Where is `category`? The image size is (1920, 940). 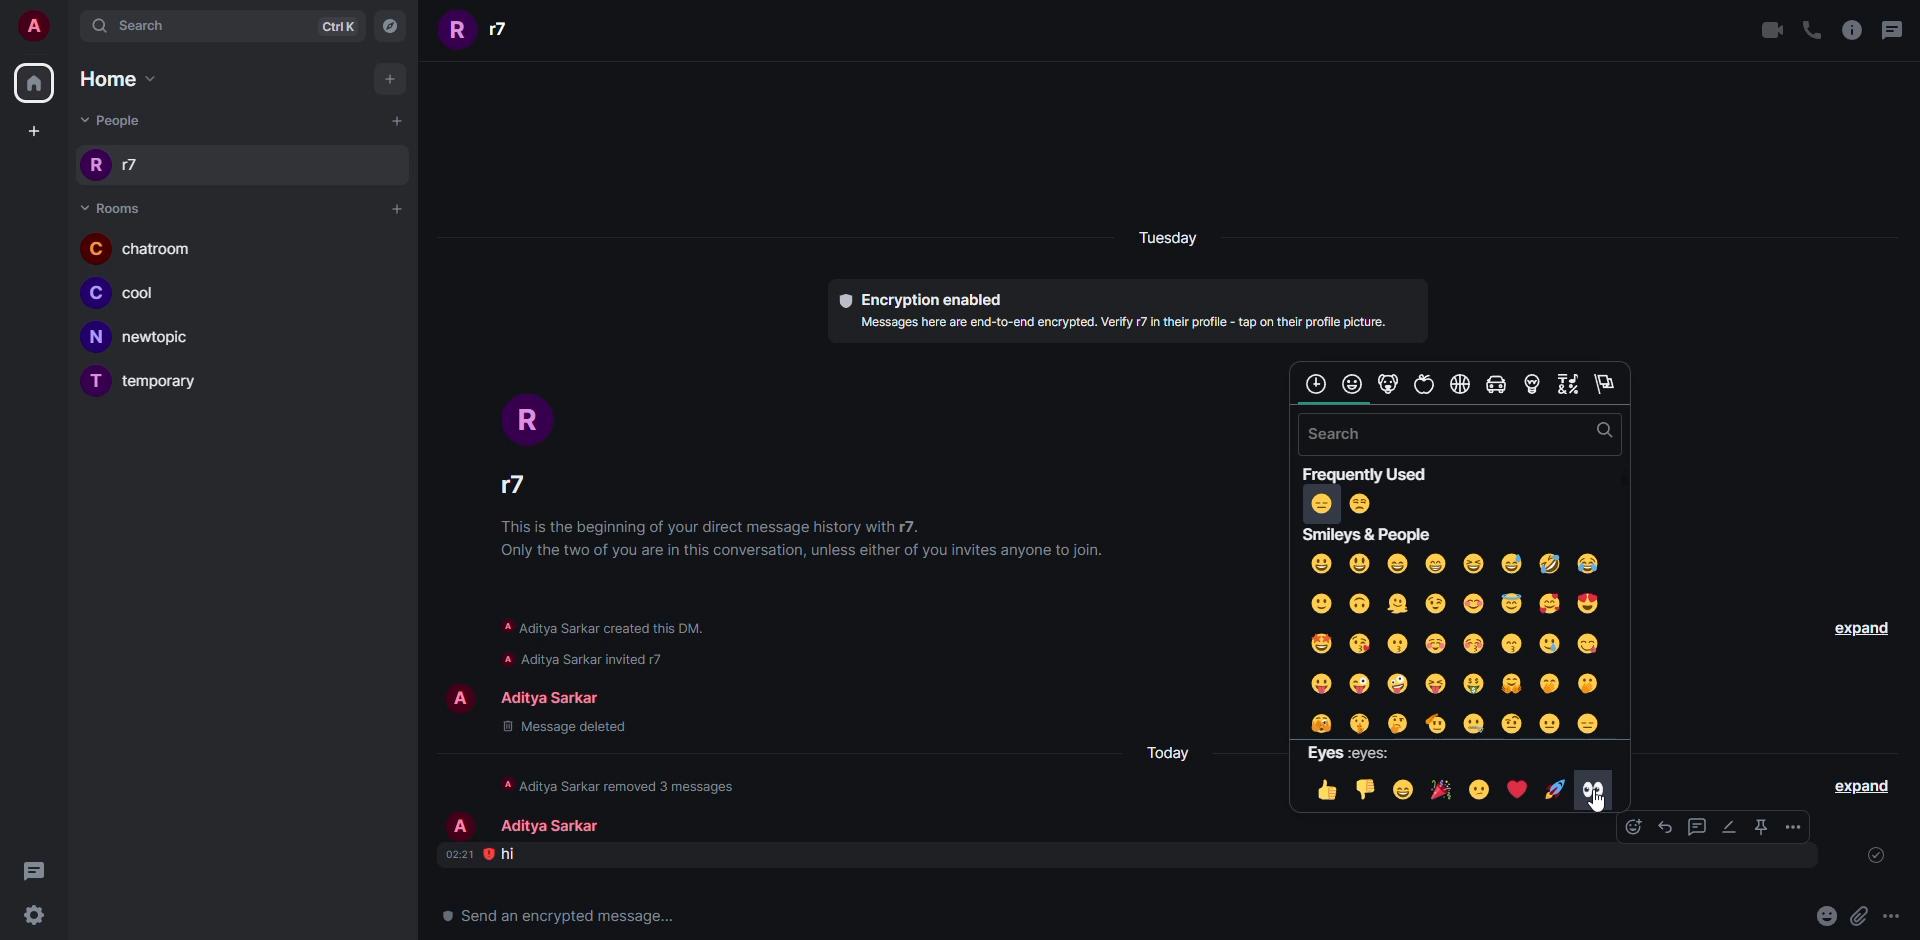 category is located at coordinates (1390, 382).